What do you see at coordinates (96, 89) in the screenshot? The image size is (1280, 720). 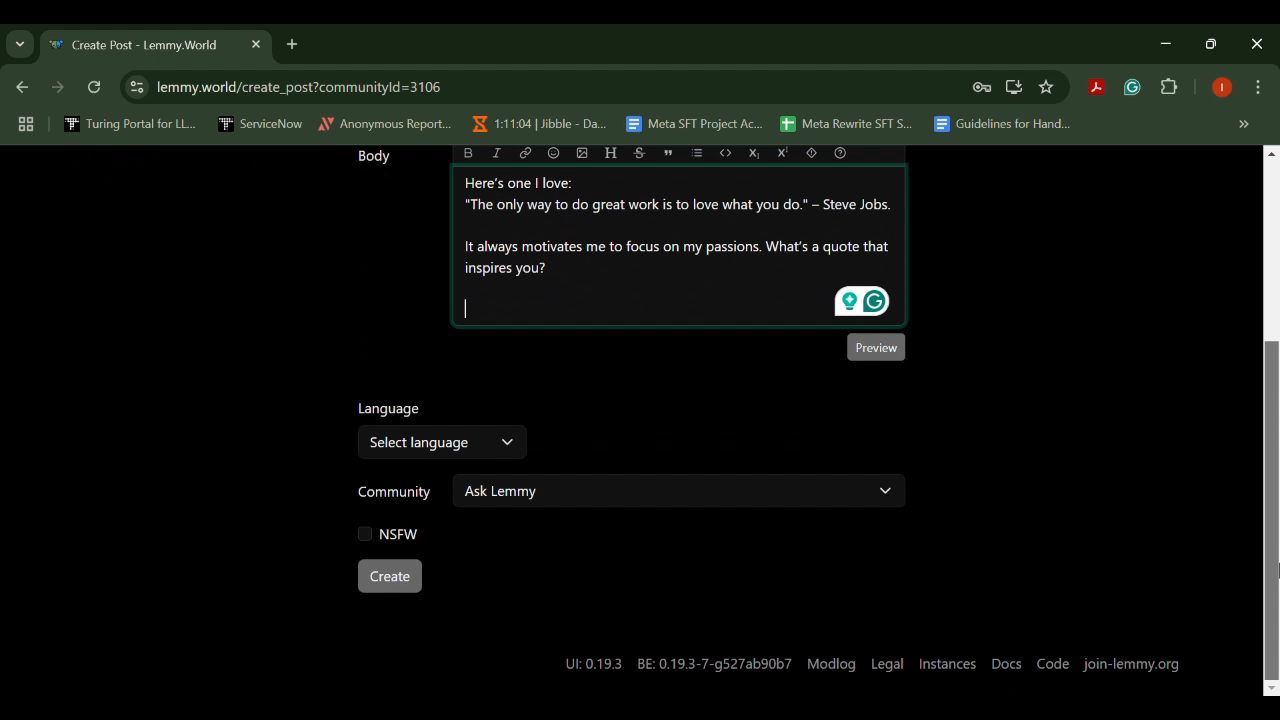 I see `Refresh Webpage` at bounding box center [96, 89].